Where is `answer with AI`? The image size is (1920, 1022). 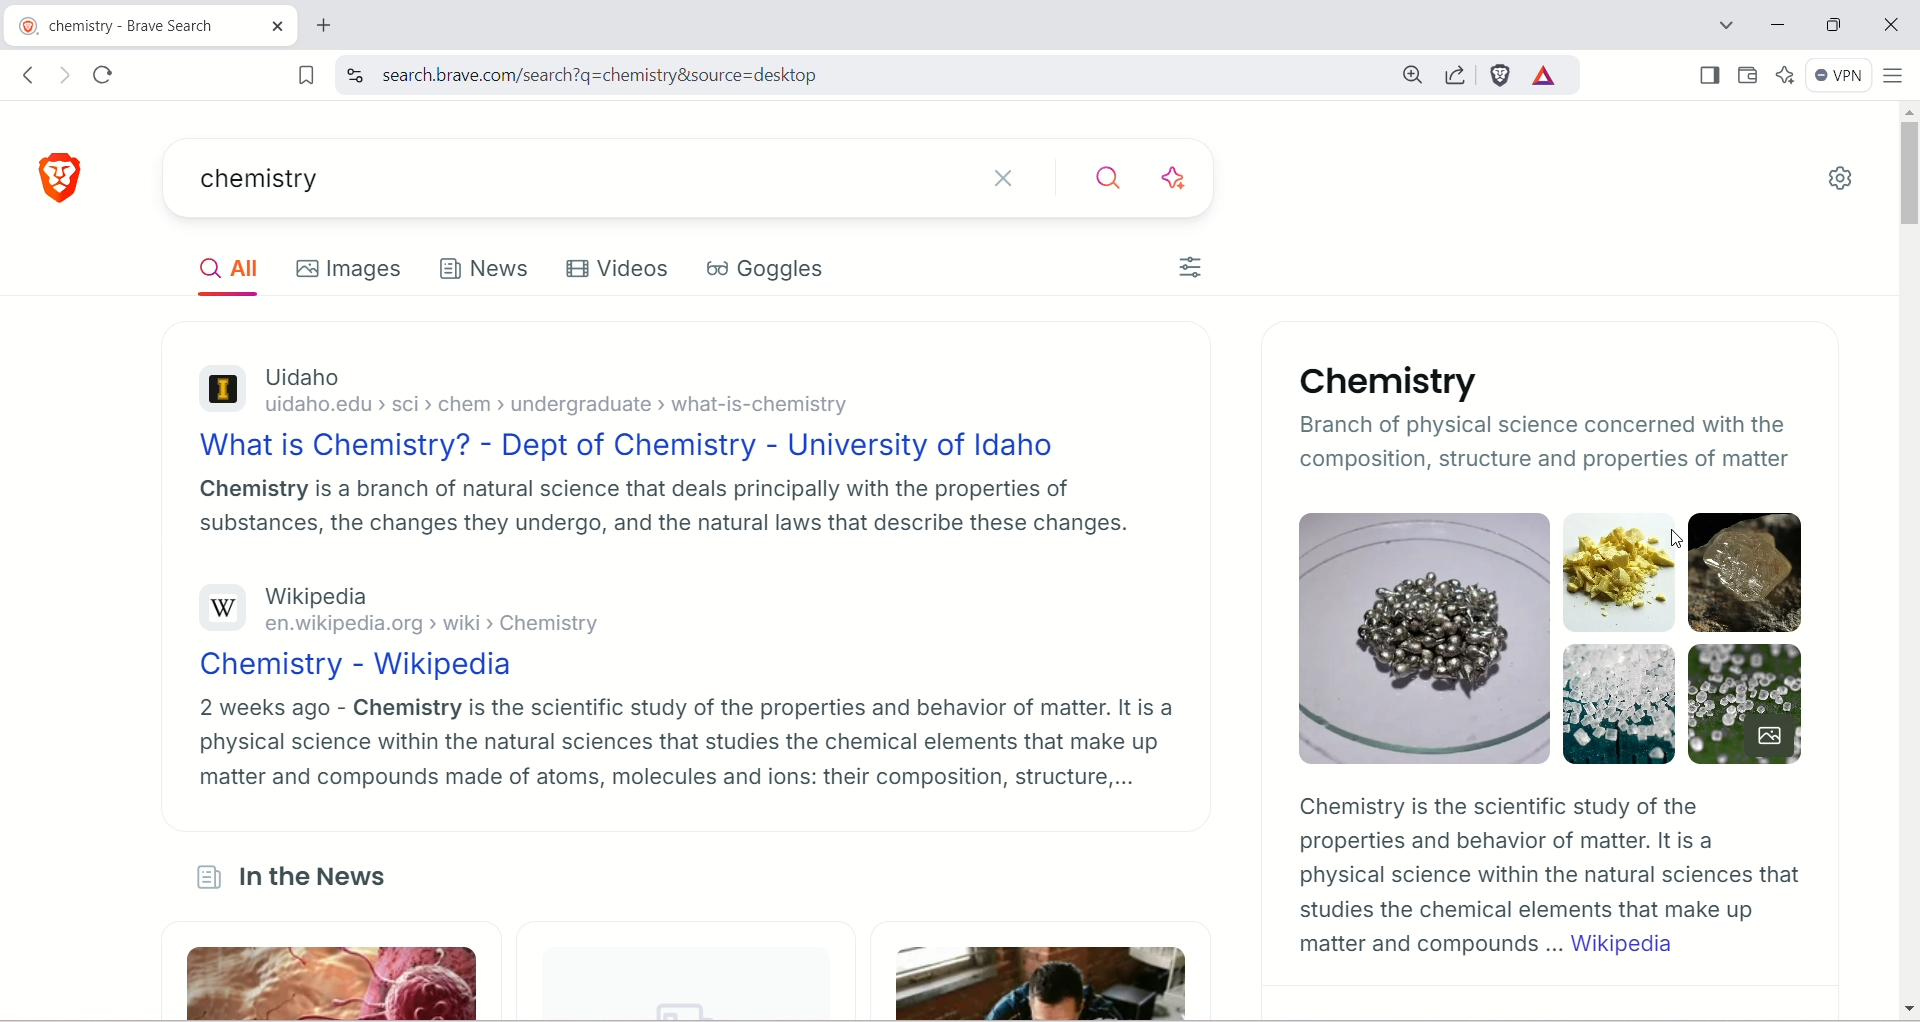 answer with AI is located at coordinates (1174, 175).